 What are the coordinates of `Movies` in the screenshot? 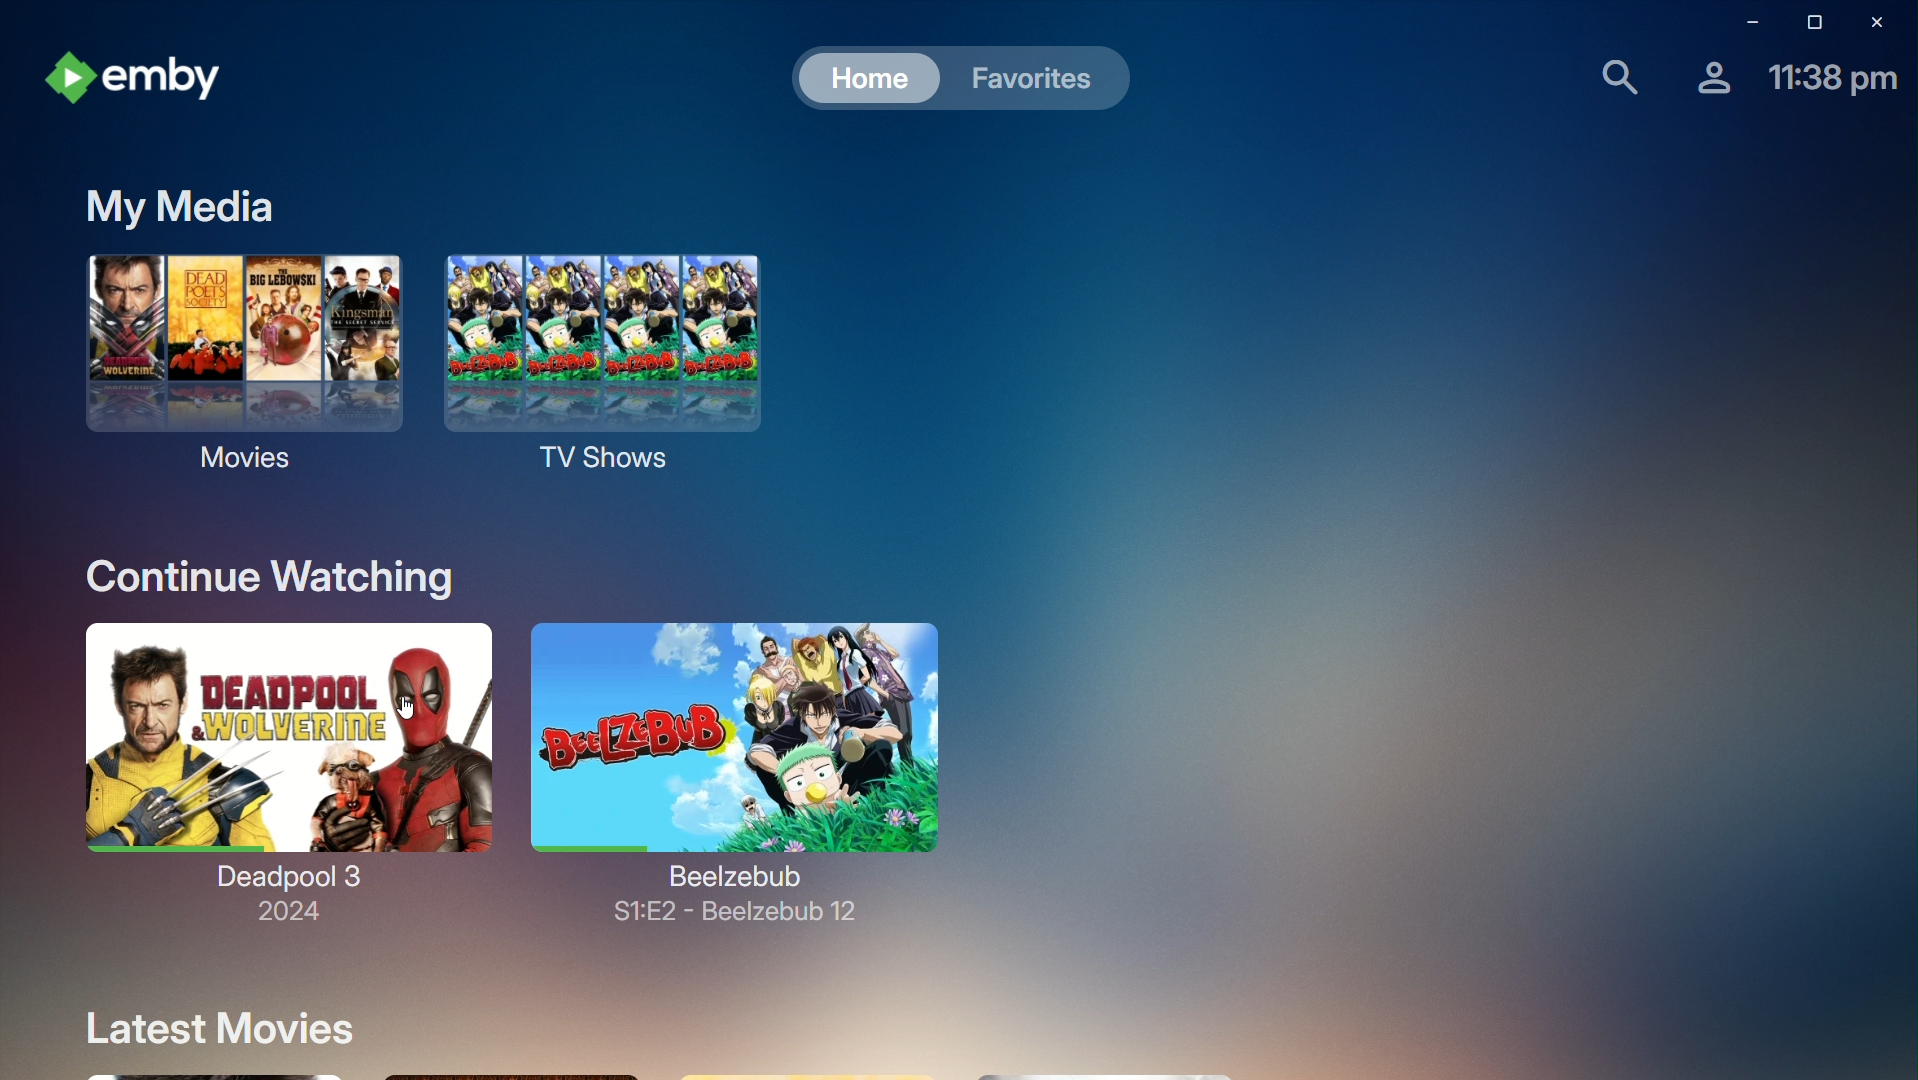 It's located at (225, 362).